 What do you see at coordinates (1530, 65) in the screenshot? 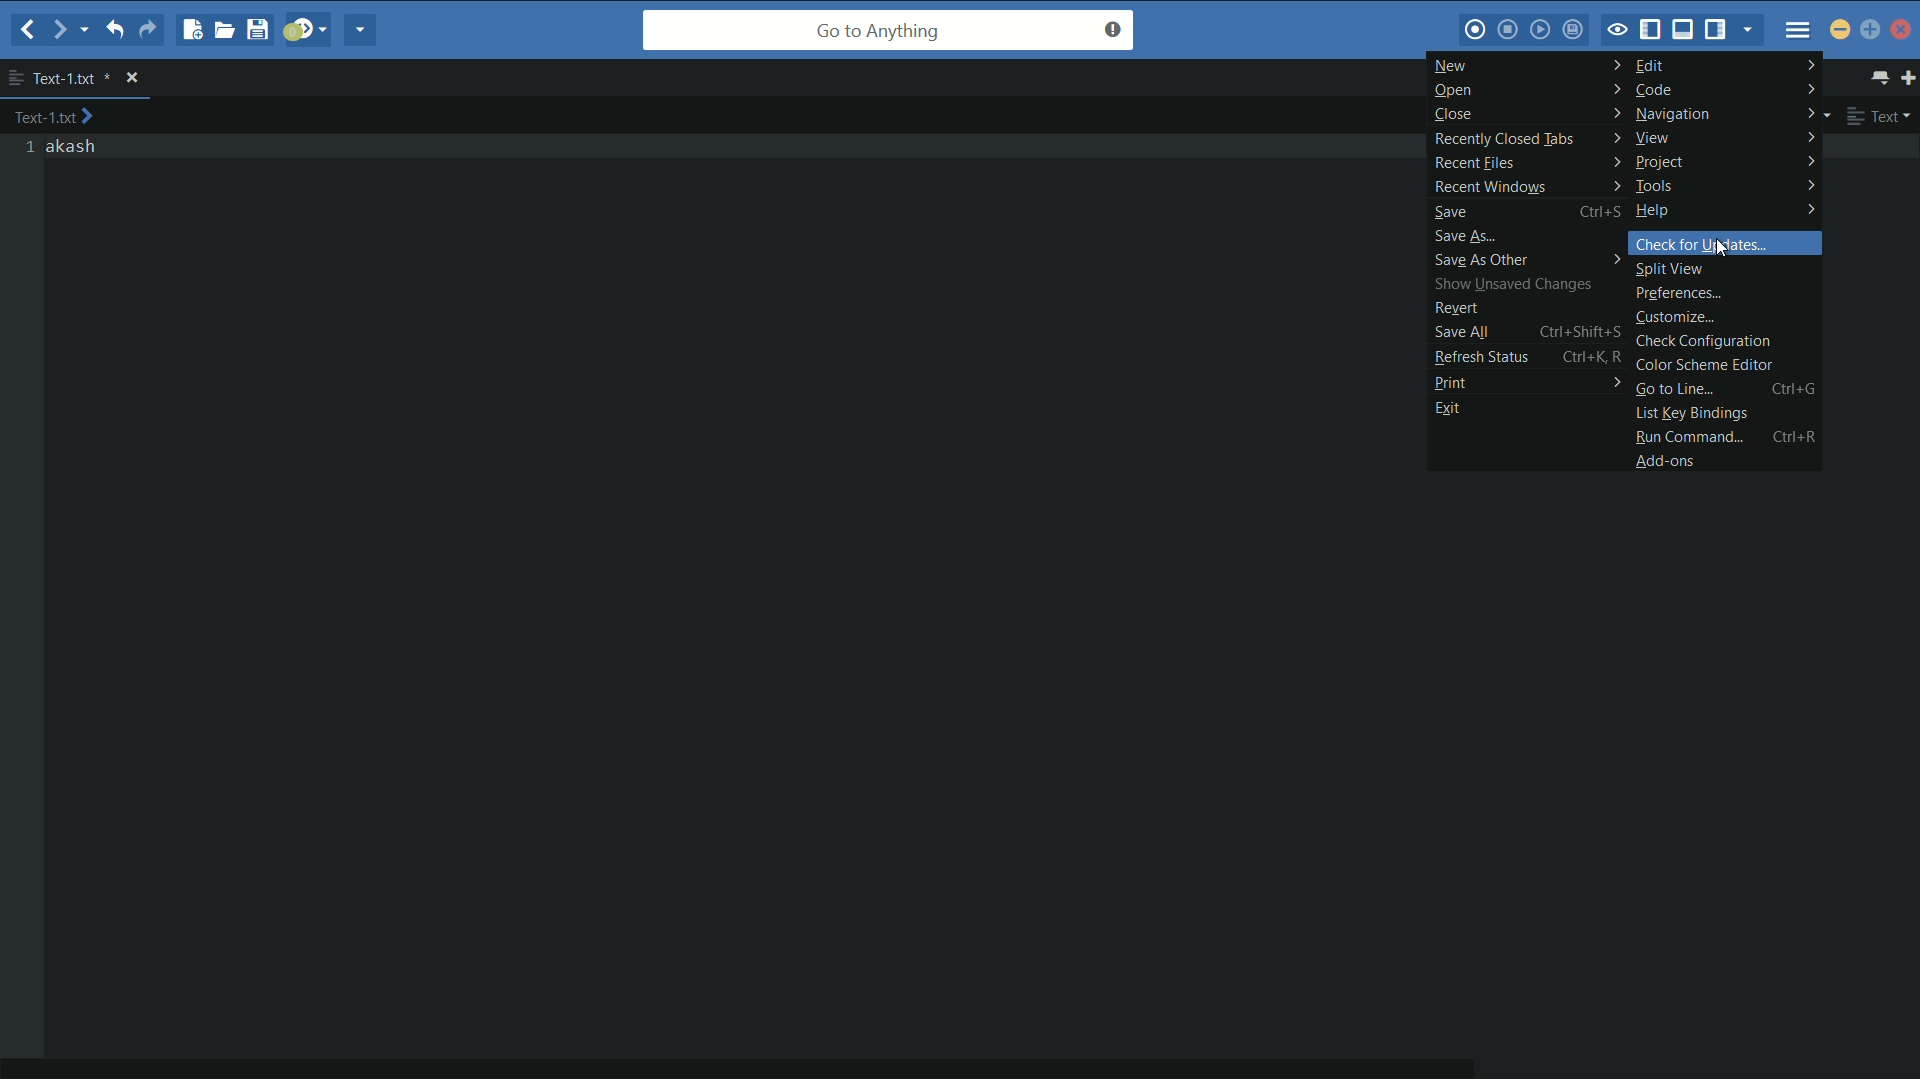
I see `new` at bounding box center [1530, 65].